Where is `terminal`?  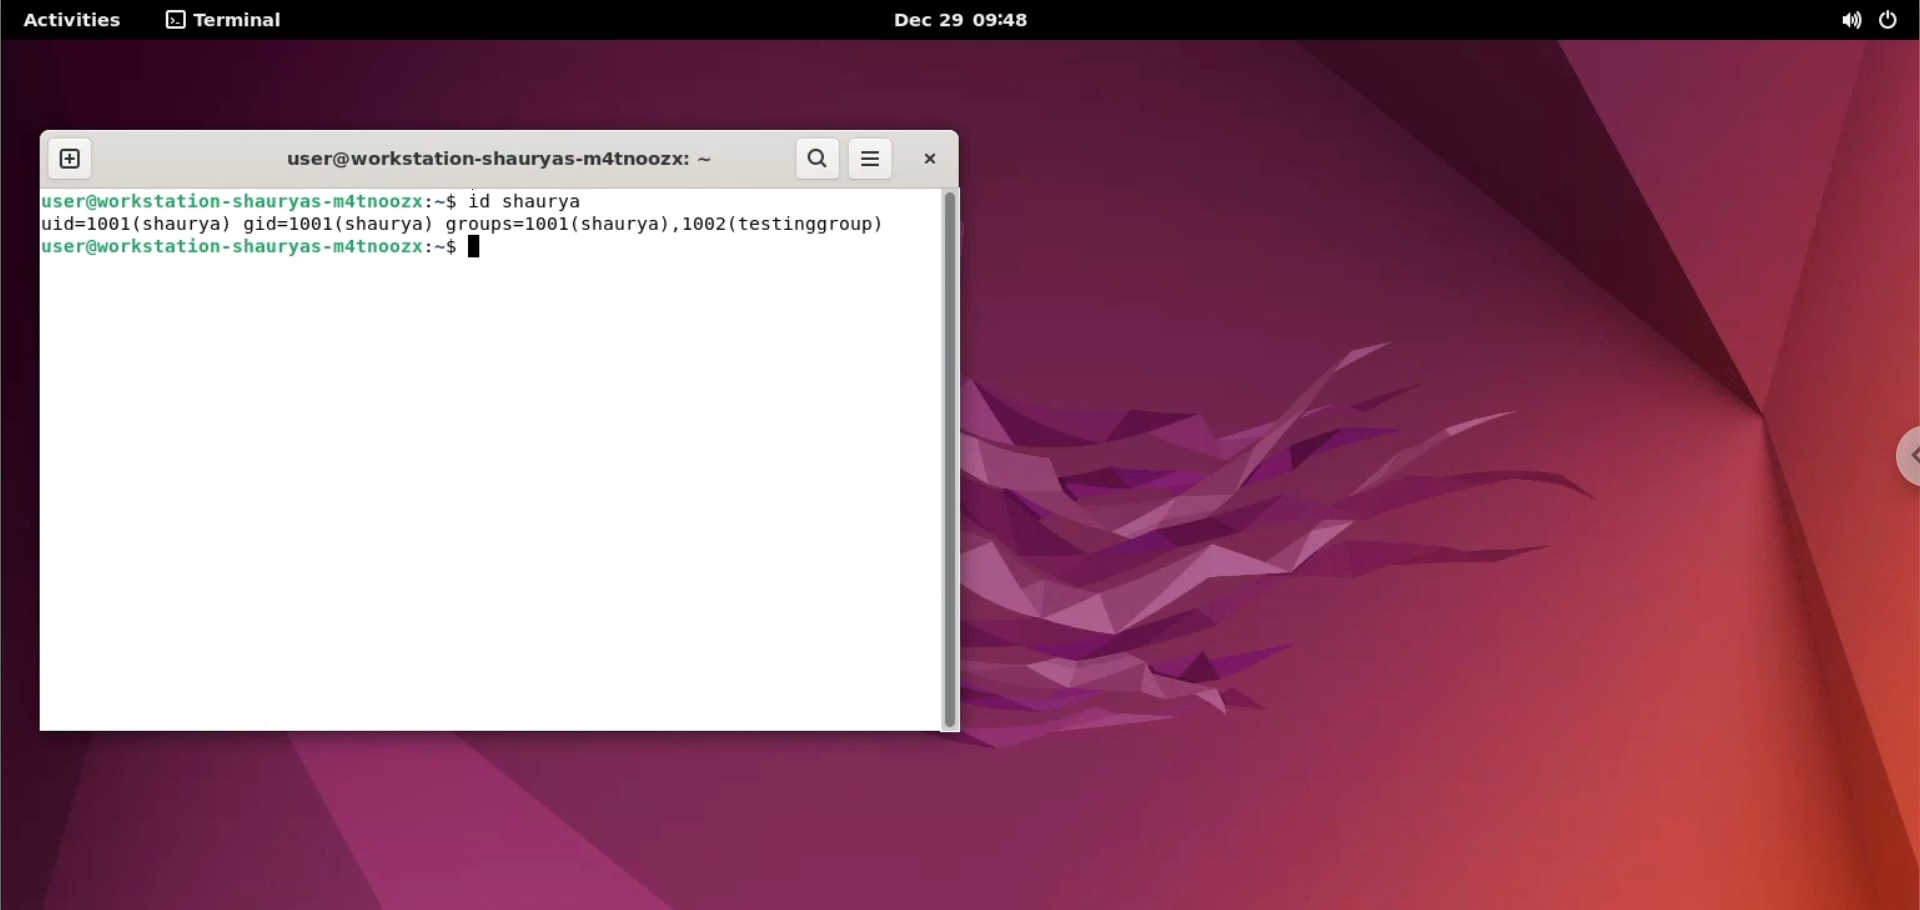 terminal is located at coordinates (243, 22).